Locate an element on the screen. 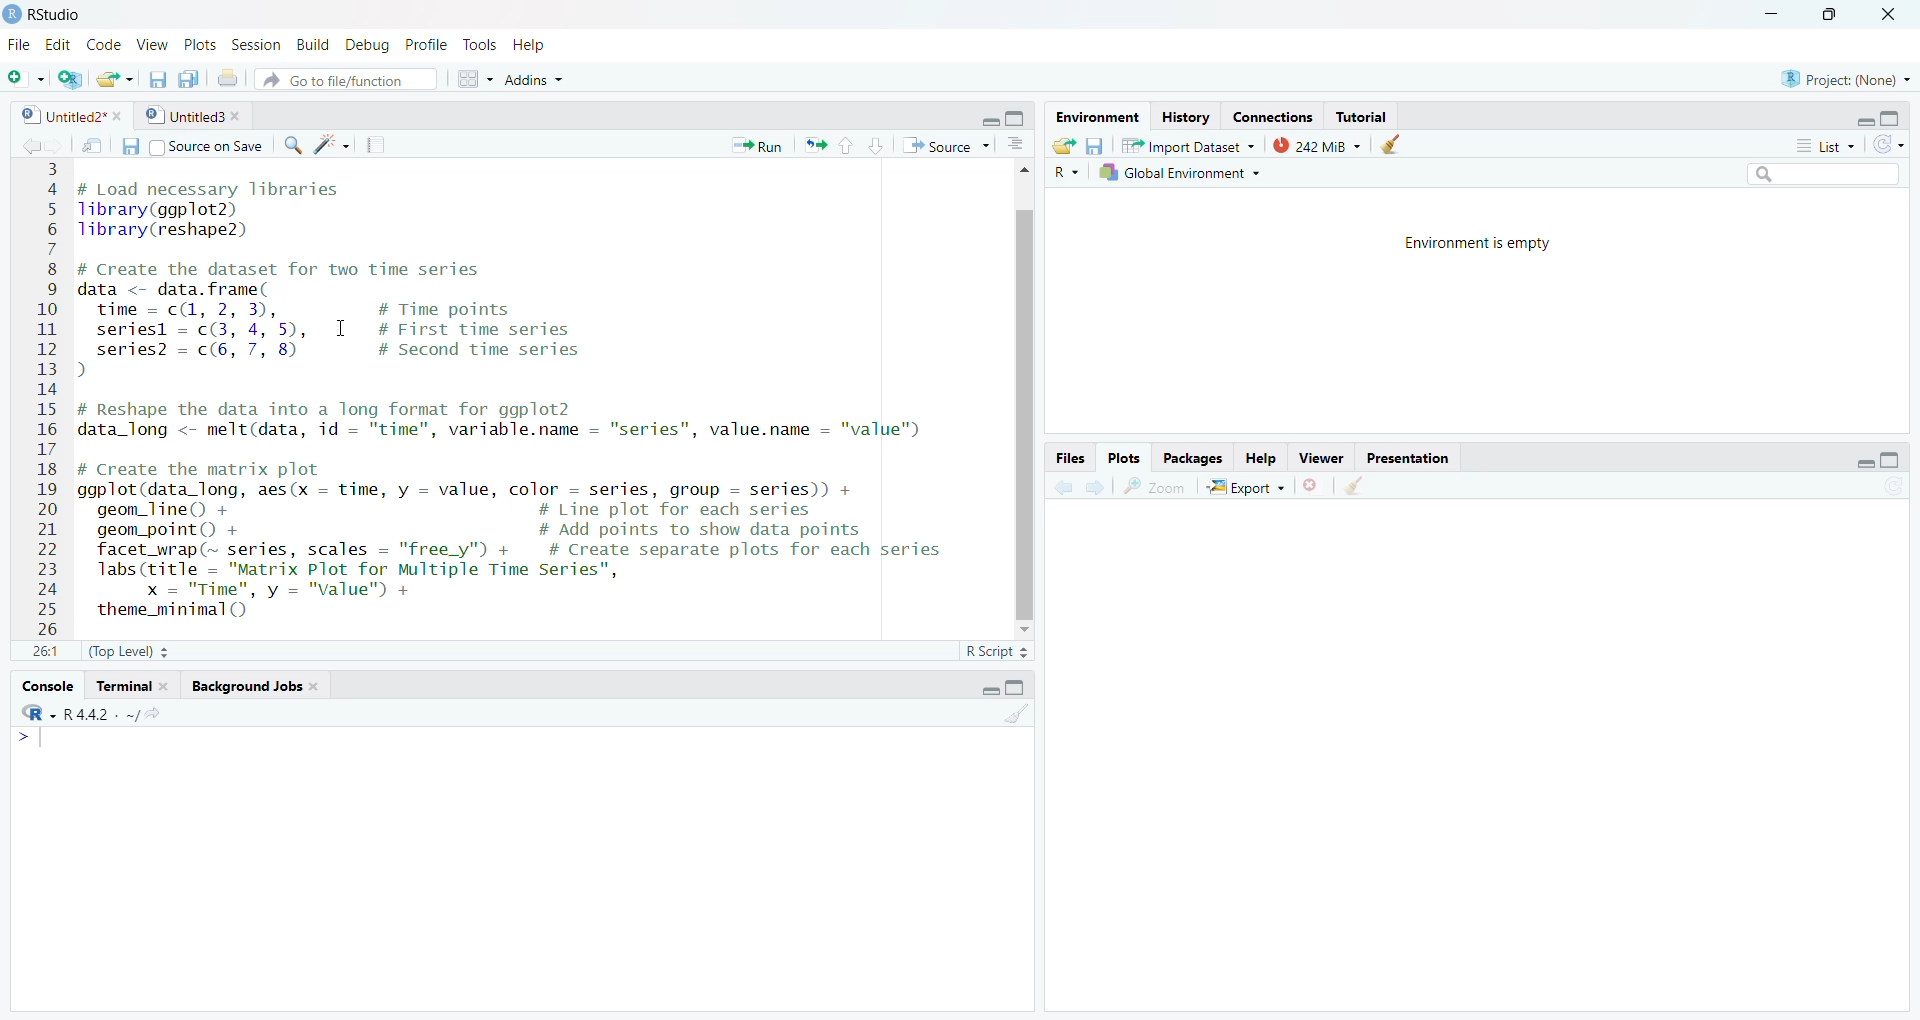  Import Dataset  is located at coordinates (1188, 144).